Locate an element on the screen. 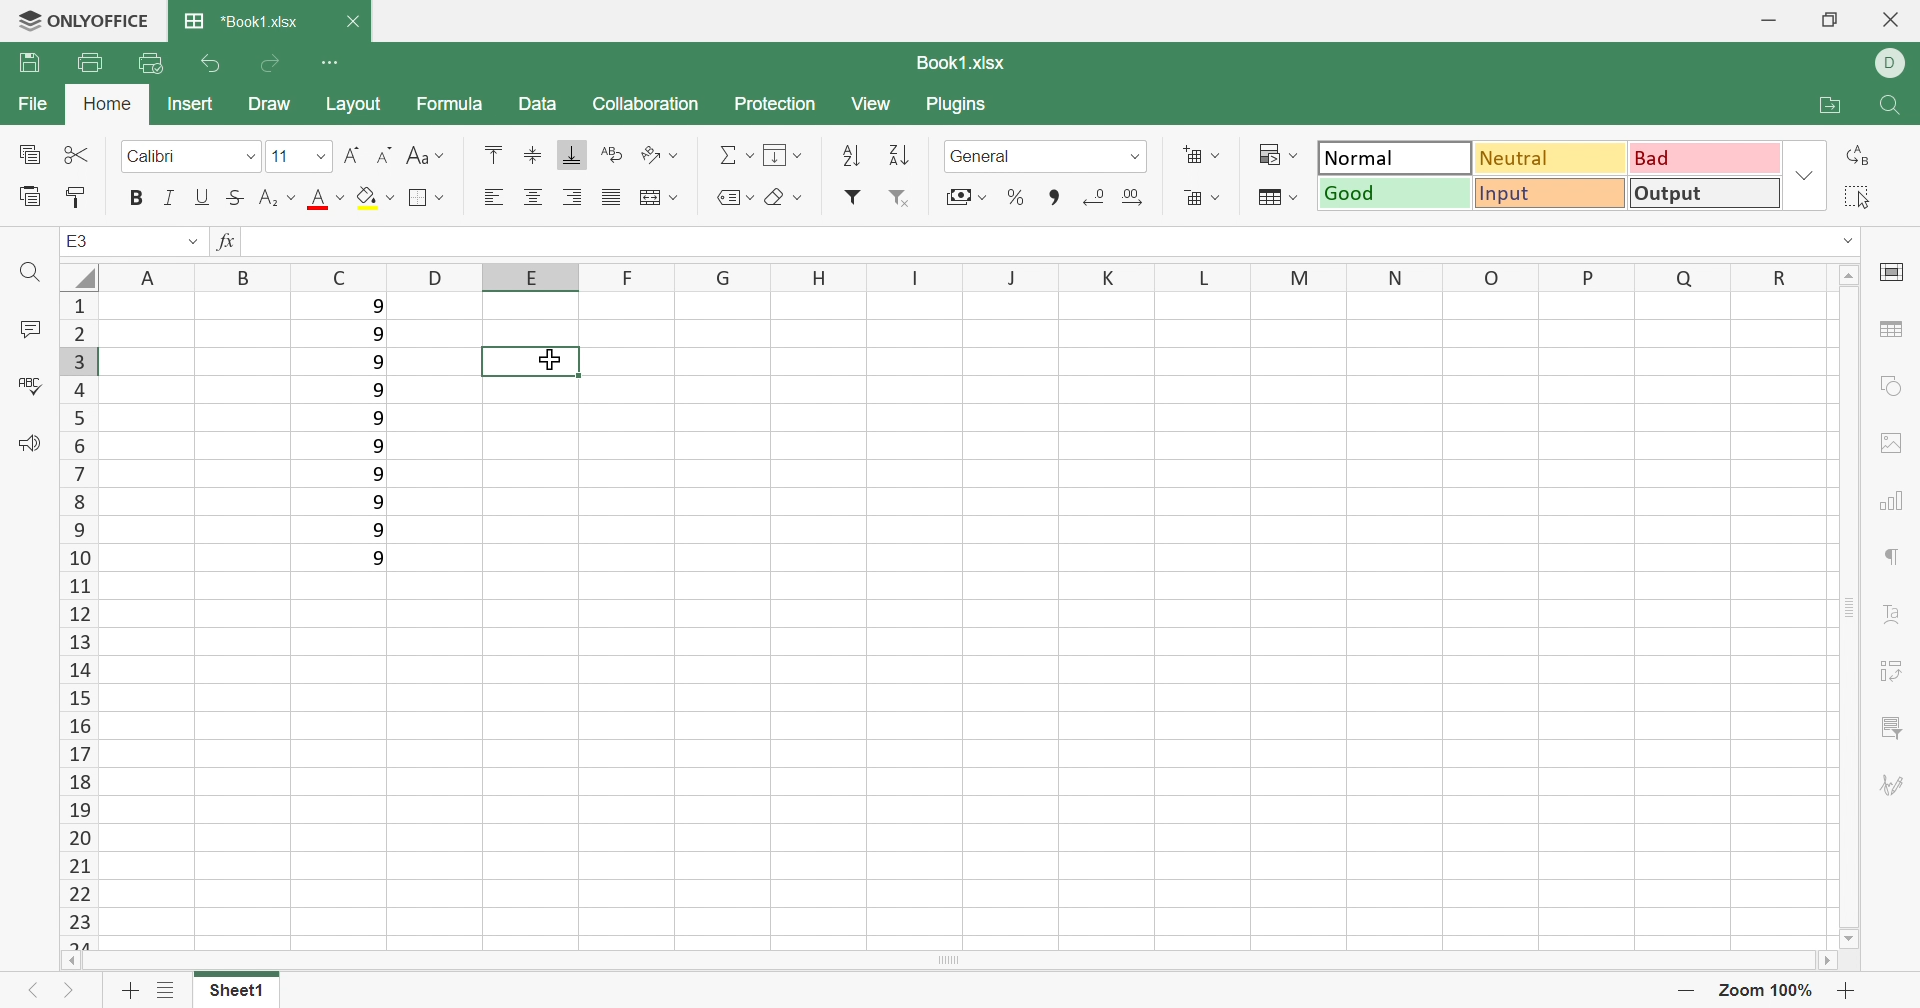 The width and height of the screenshot is (1920, 1008). Drop Down is located at coordinates (249, 155).